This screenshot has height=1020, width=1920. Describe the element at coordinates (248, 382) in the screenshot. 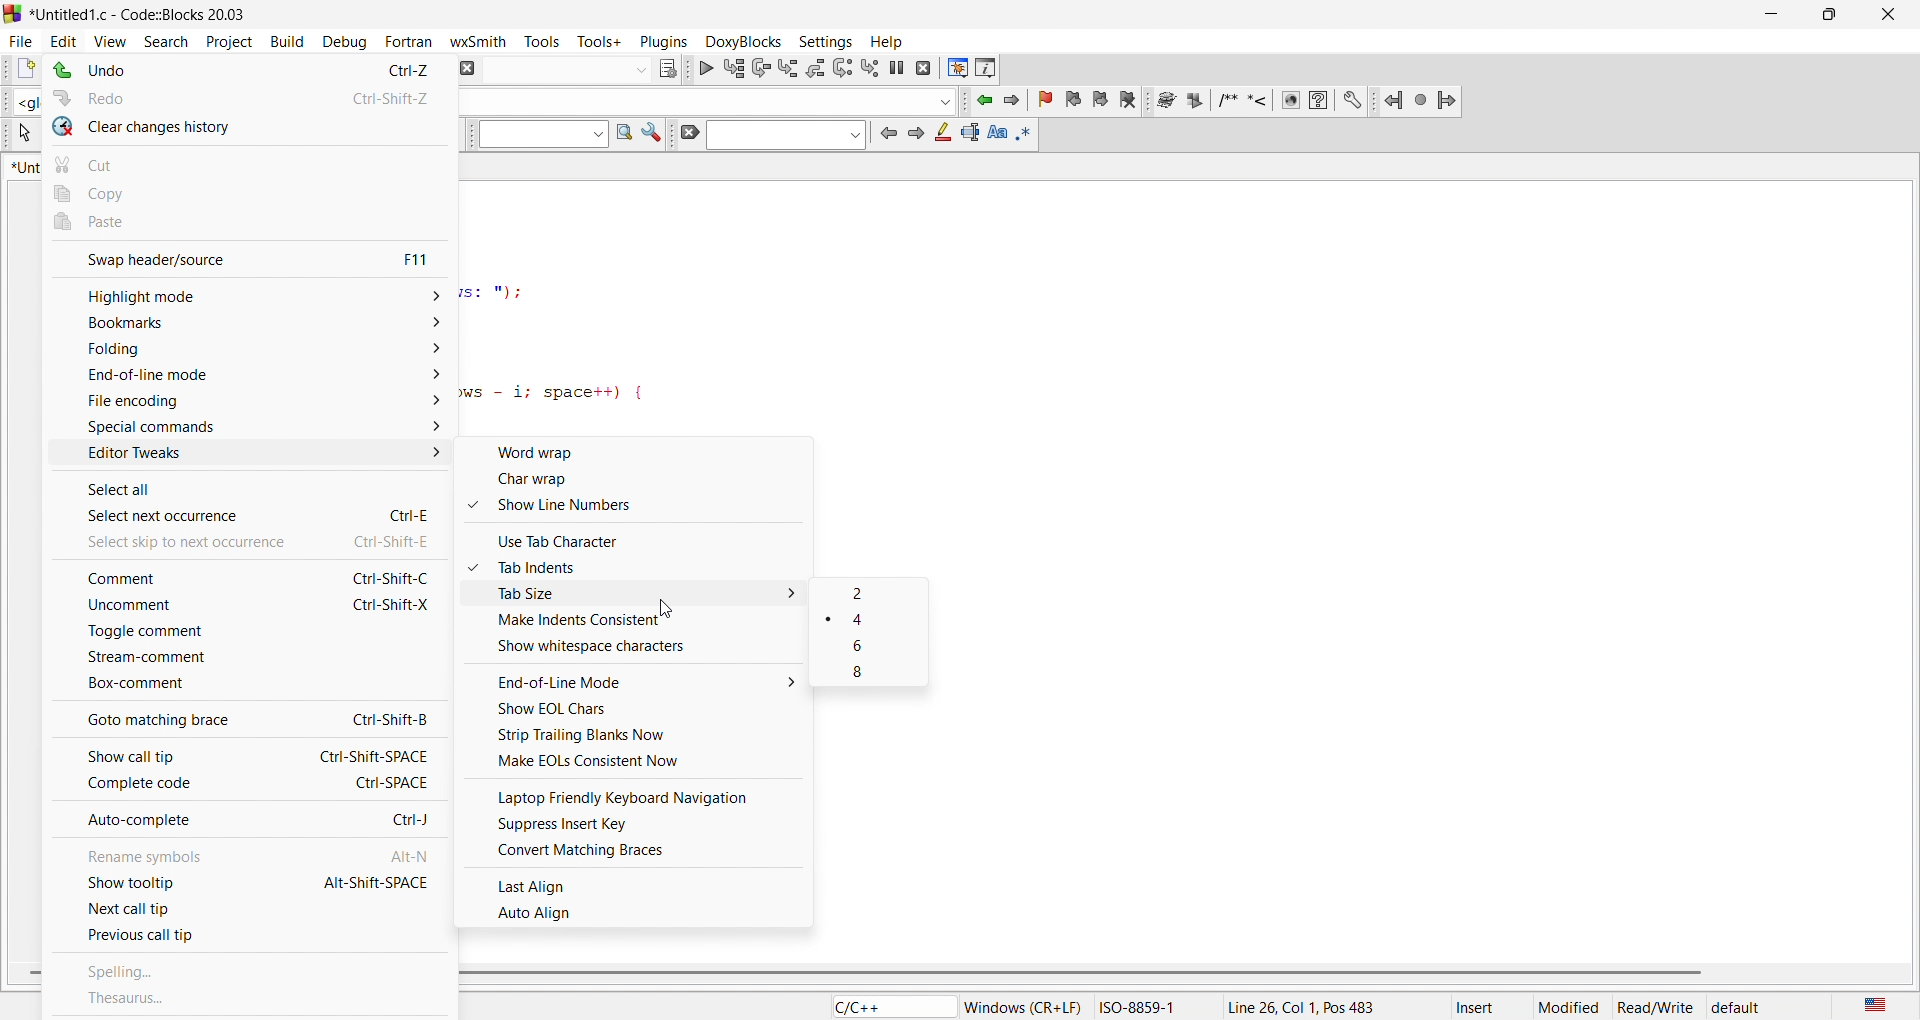

I see `end of line mode` at that location.